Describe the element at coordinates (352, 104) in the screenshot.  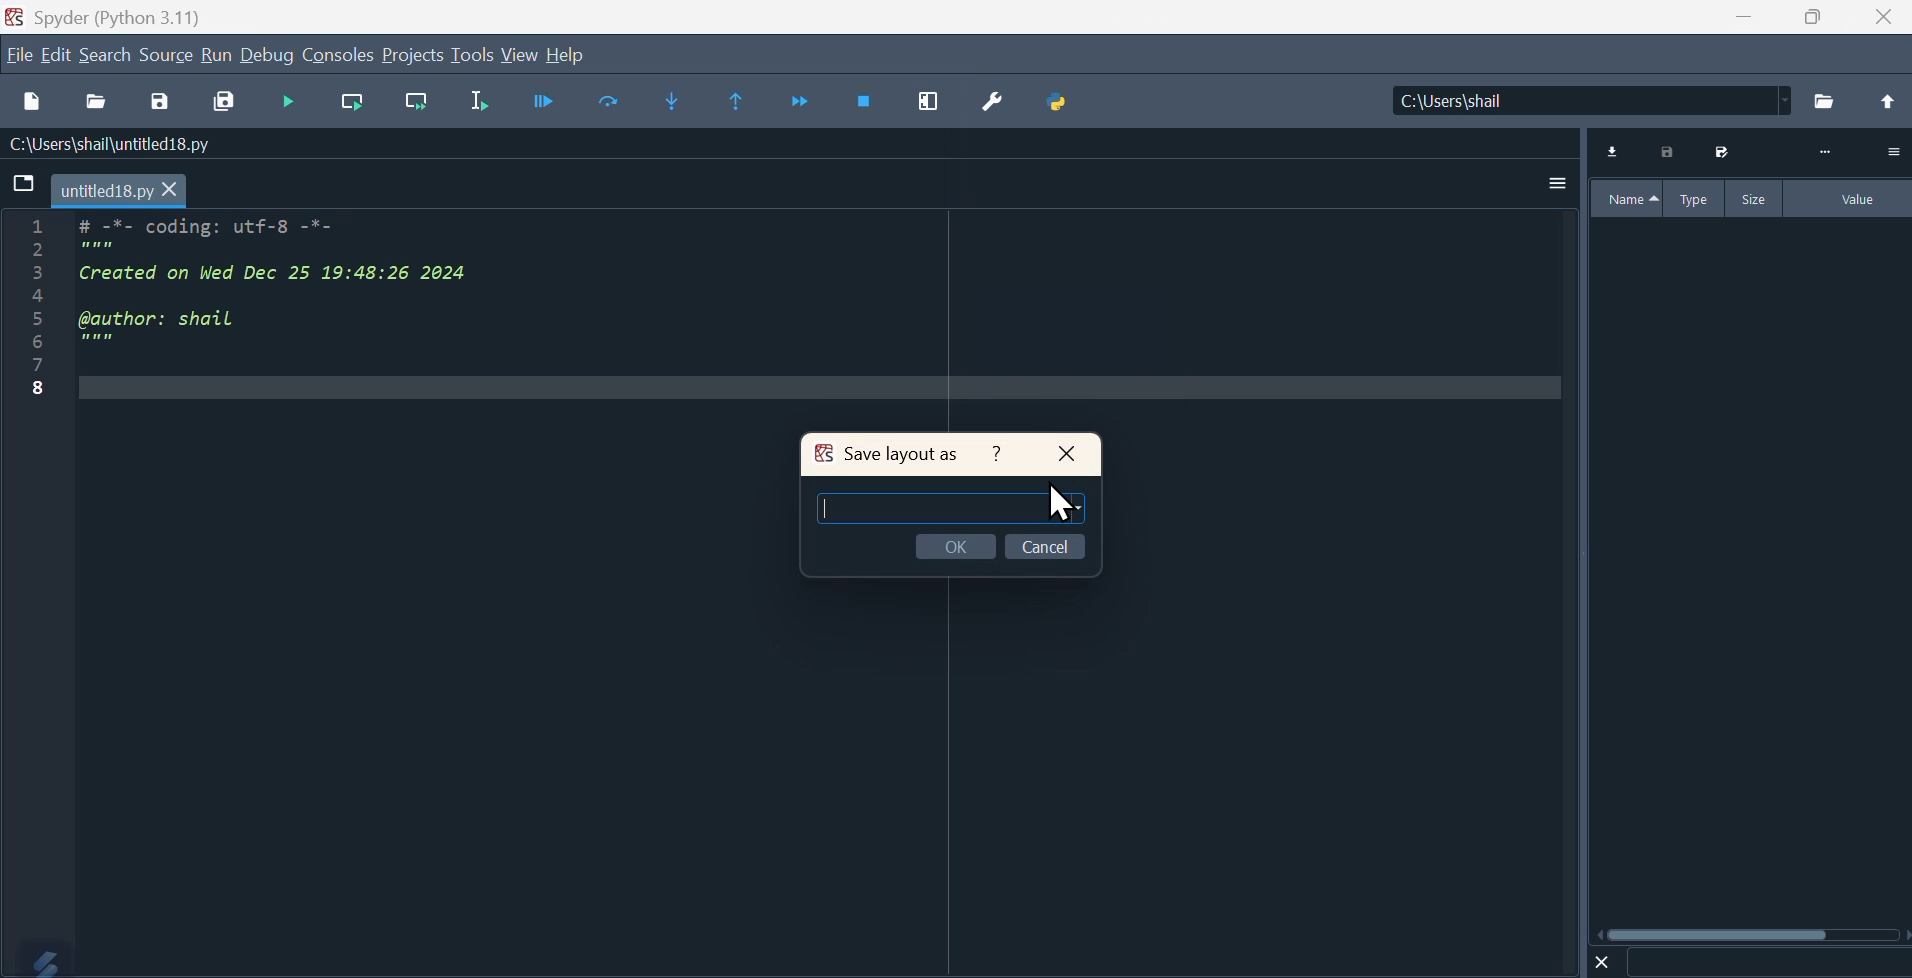
I see `Run current cell` at that location.